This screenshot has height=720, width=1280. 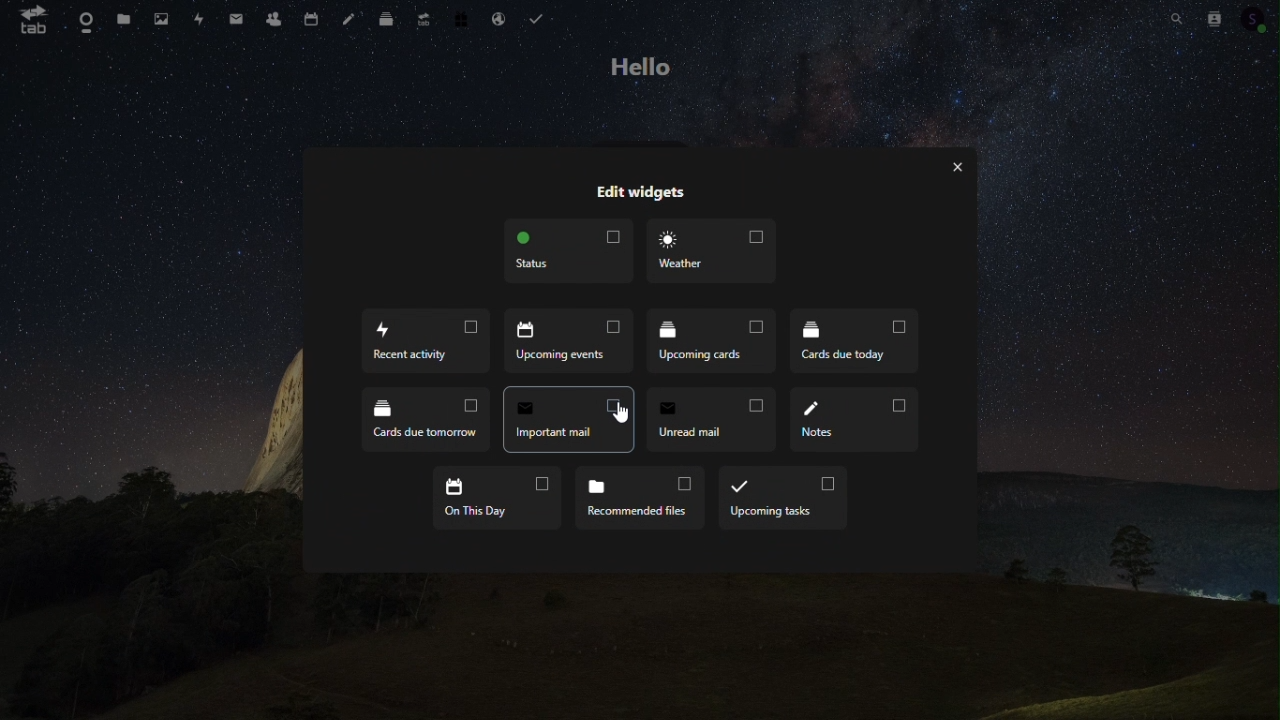 I want to click on files, so click(x=123, y=17).